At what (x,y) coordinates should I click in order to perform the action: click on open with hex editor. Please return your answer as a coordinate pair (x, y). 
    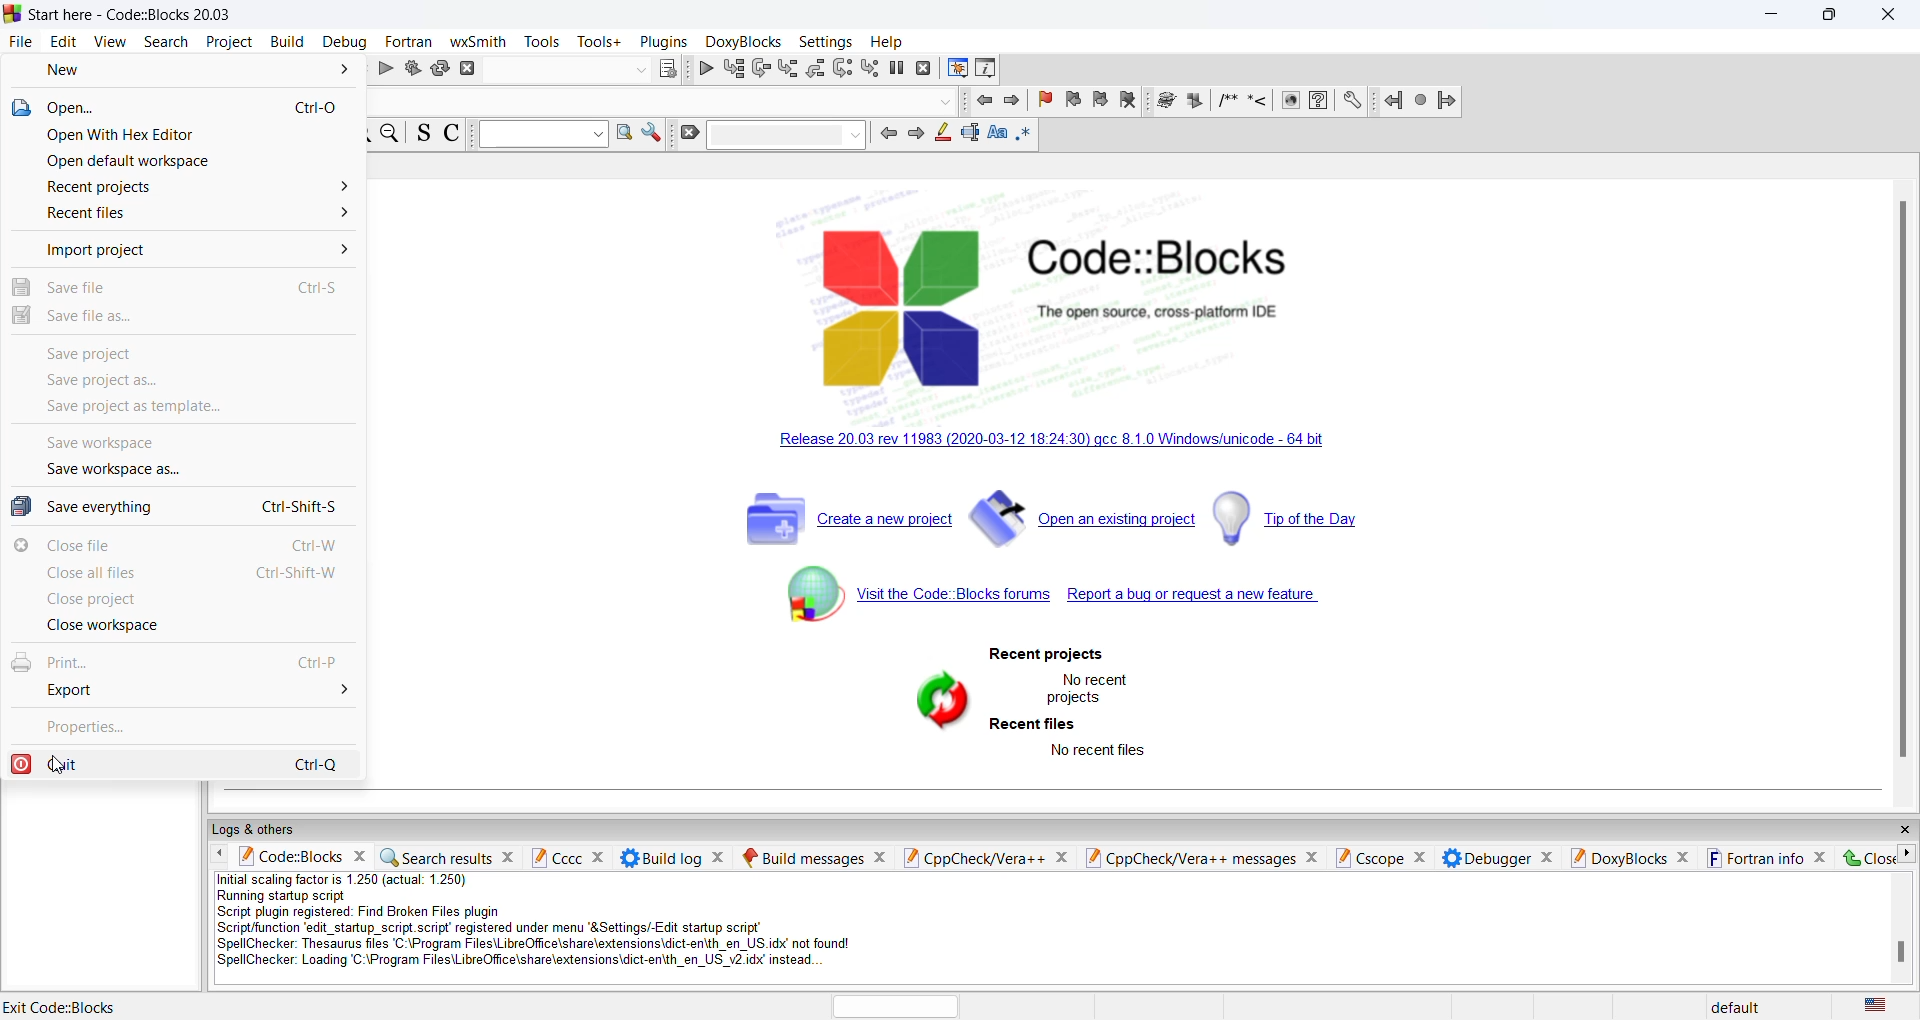
    Looking at the image, I should click on (190, 137).